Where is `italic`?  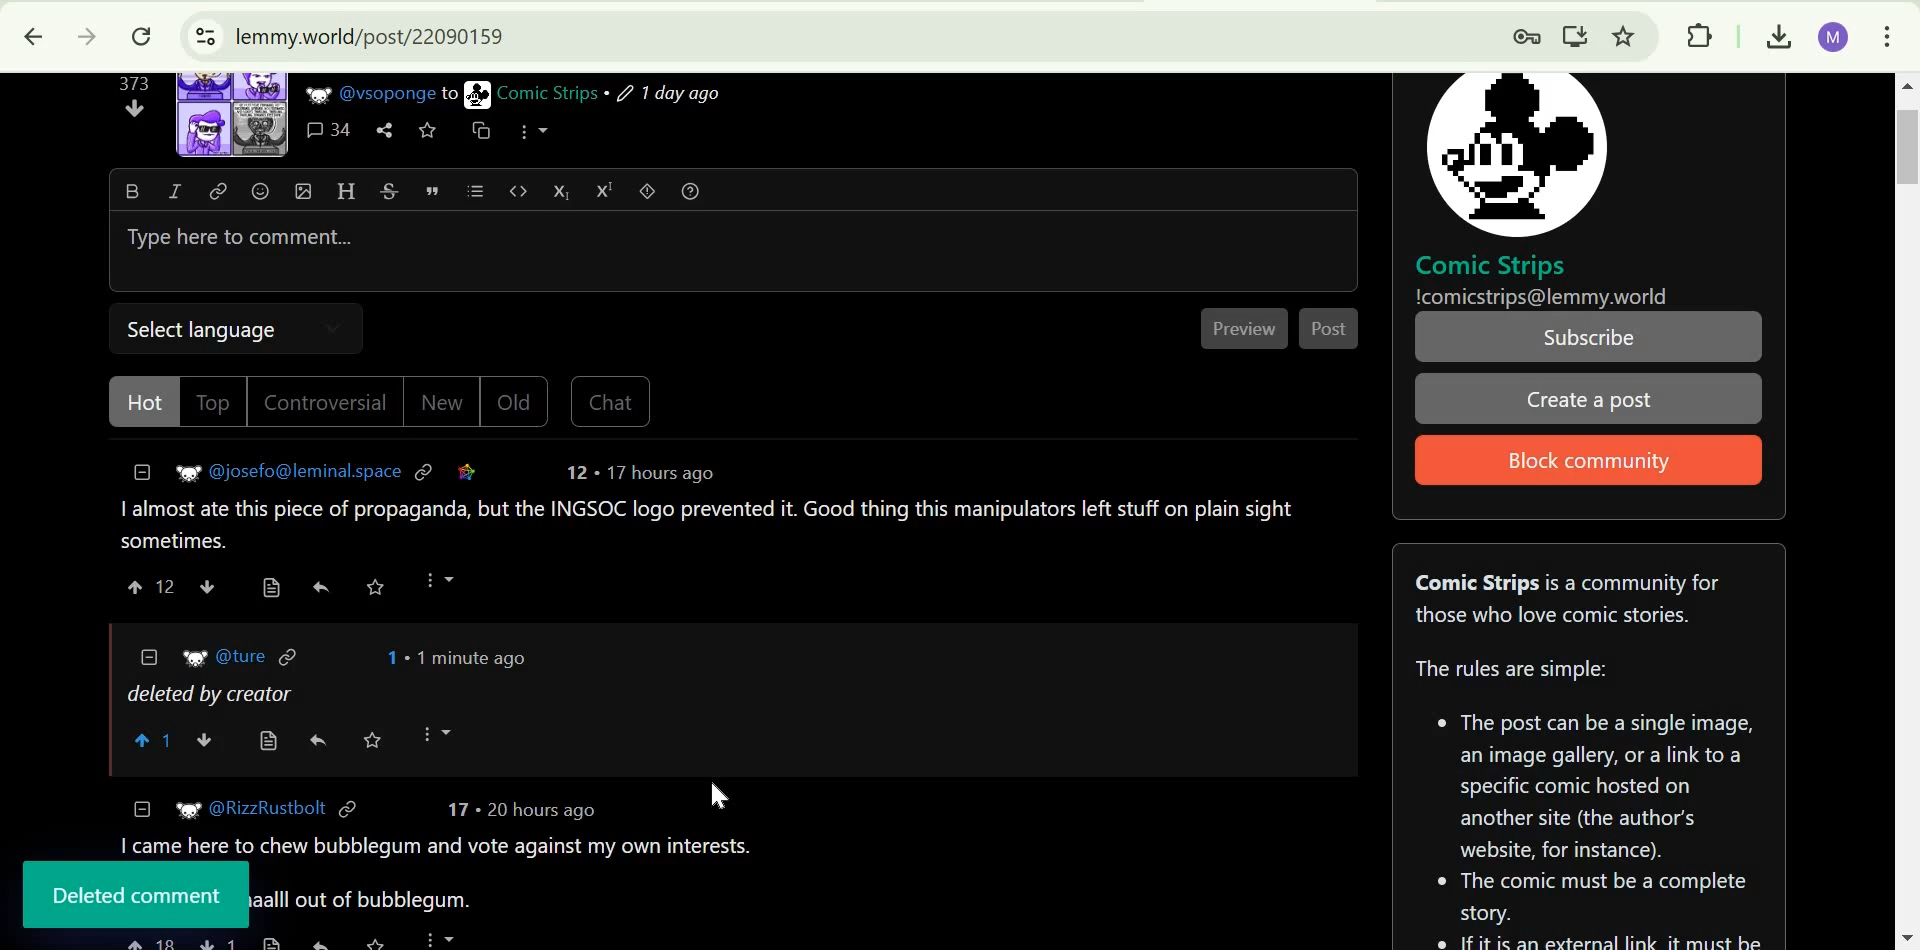 italic is located at coordinates (174, 190).